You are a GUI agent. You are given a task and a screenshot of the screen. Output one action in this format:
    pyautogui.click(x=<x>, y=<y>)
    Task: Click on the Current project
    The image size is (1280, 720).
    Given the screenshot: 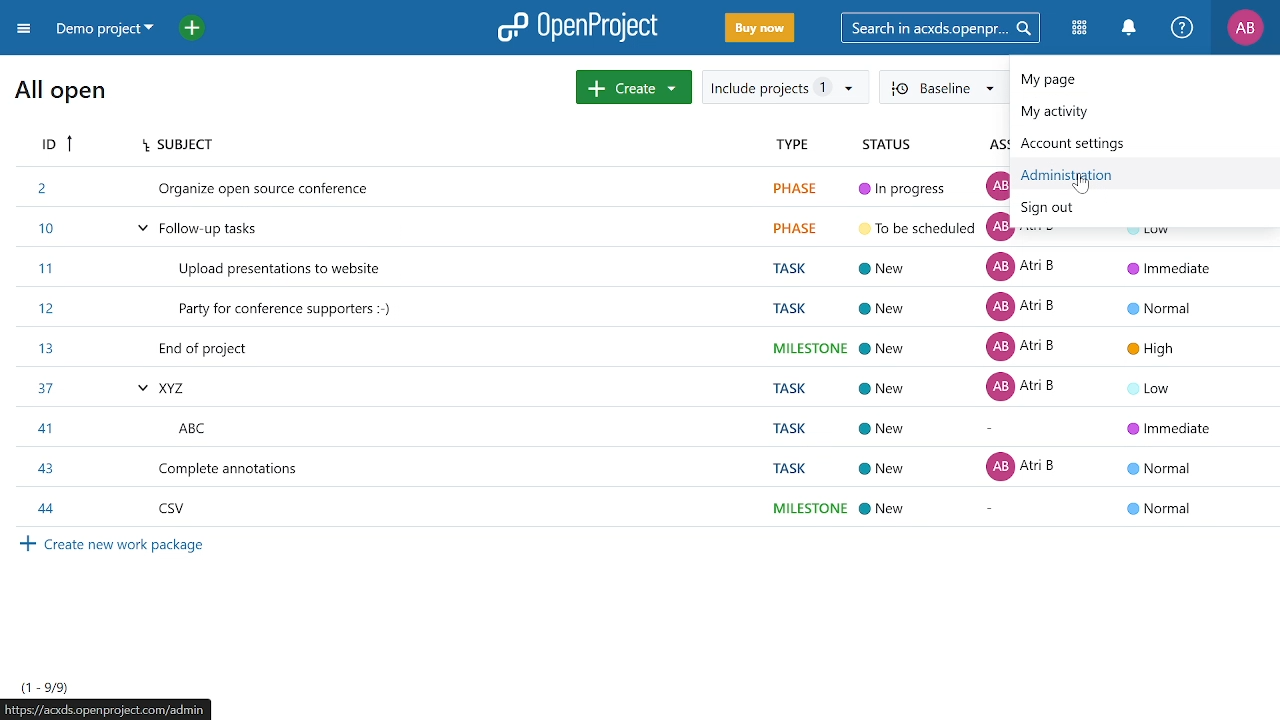 What is the action you would take?
    pyautogui.click(x=107, y=31)
    